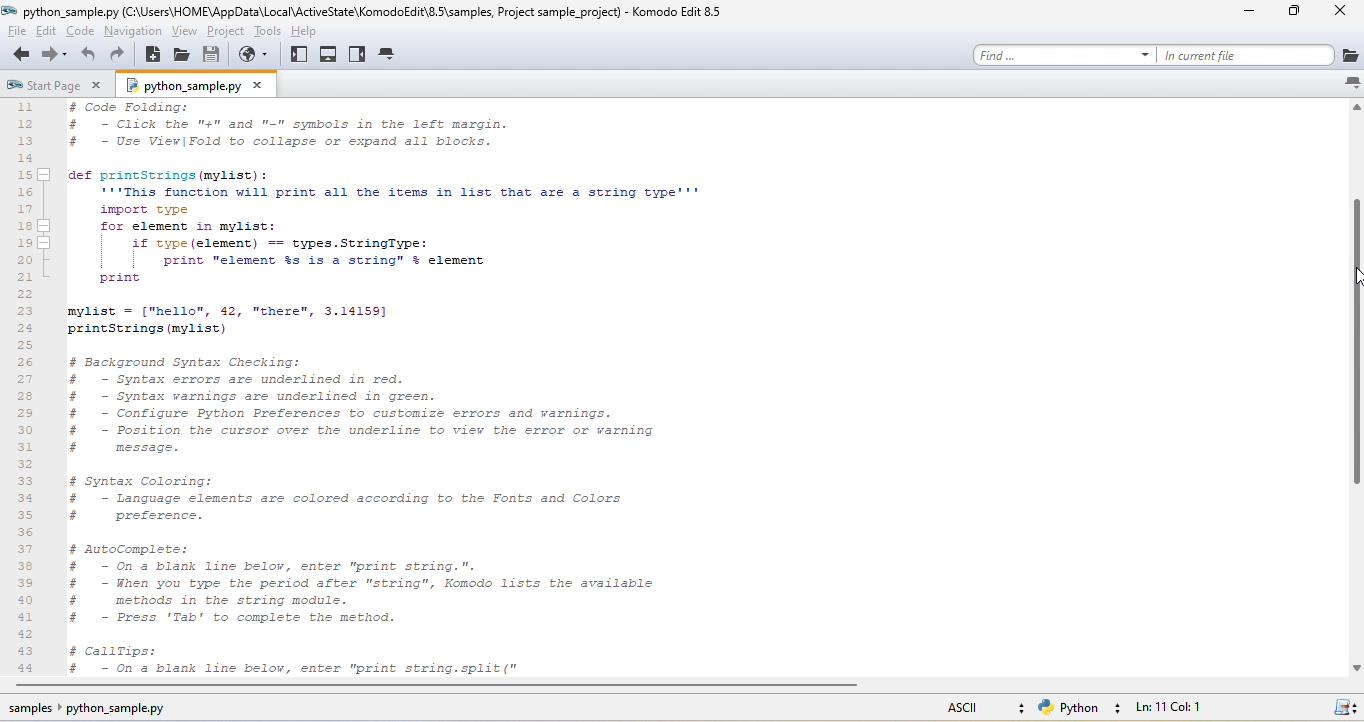  I want to click on opened file name, so click(71, 11).